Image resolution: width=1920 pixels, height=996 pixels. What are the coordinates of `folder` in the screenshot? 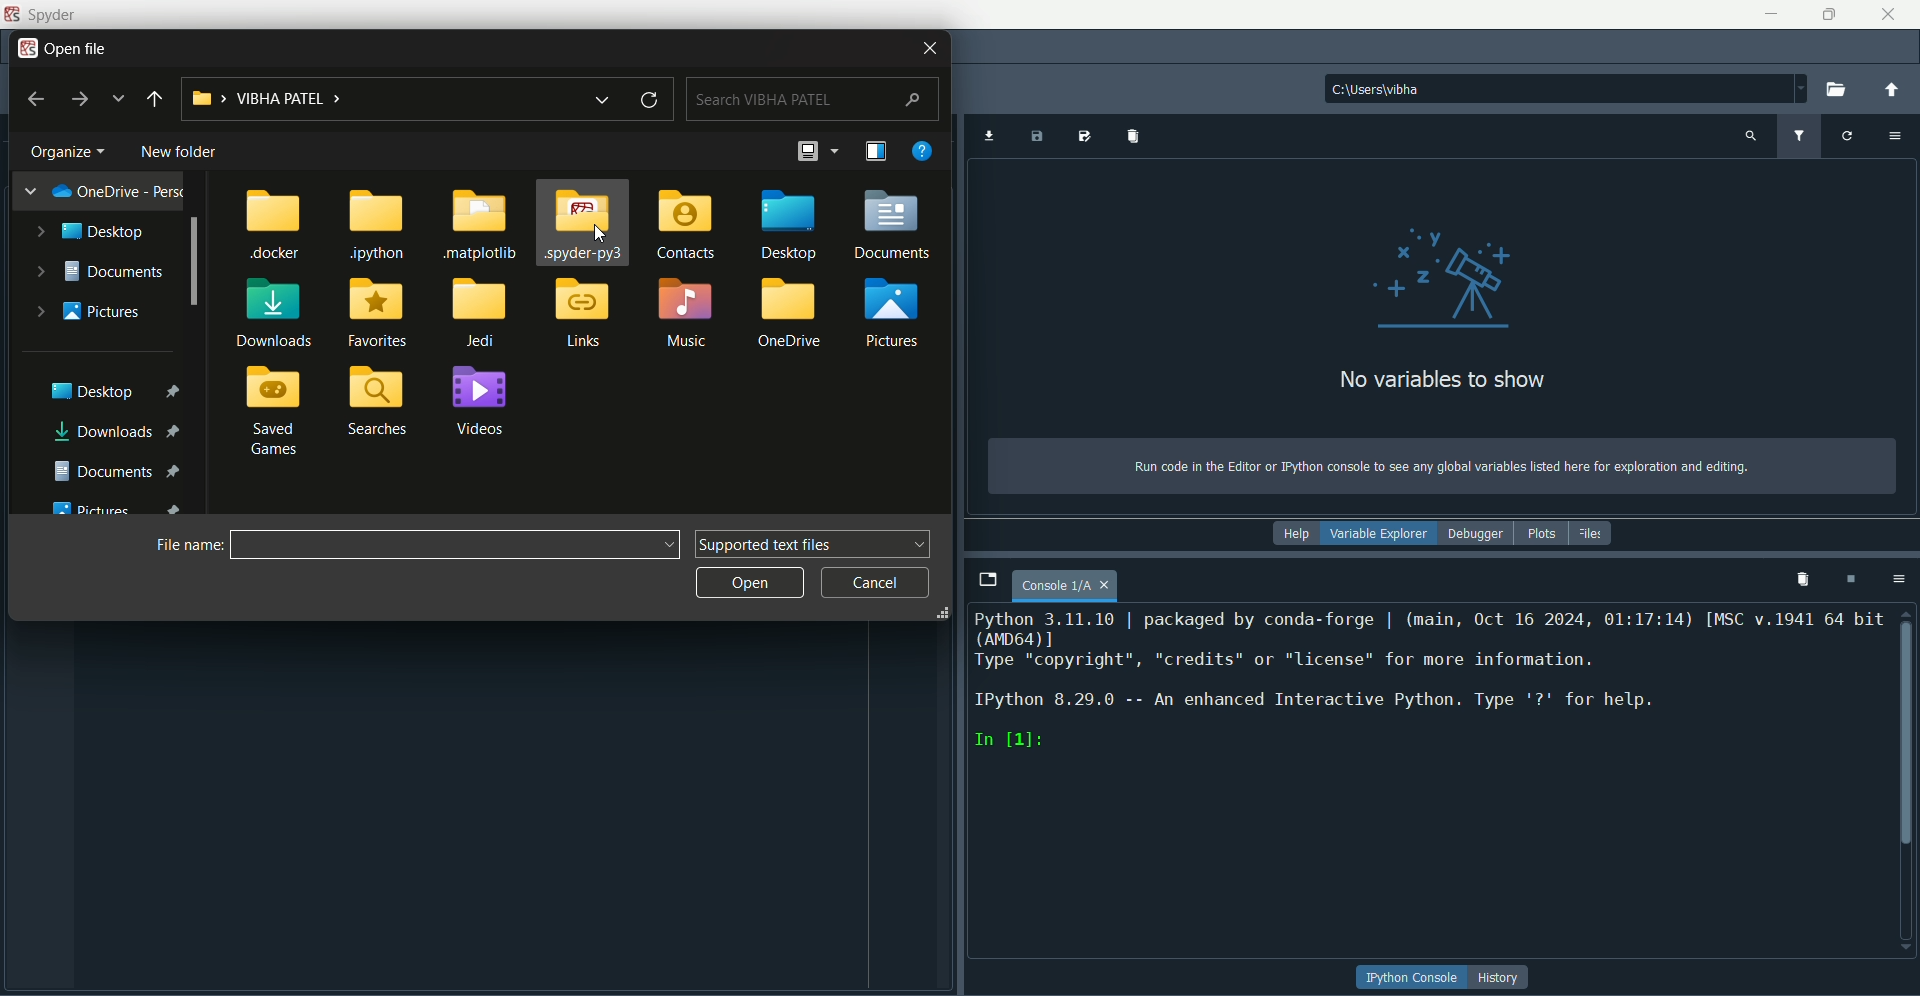 It's located at (478, 401).